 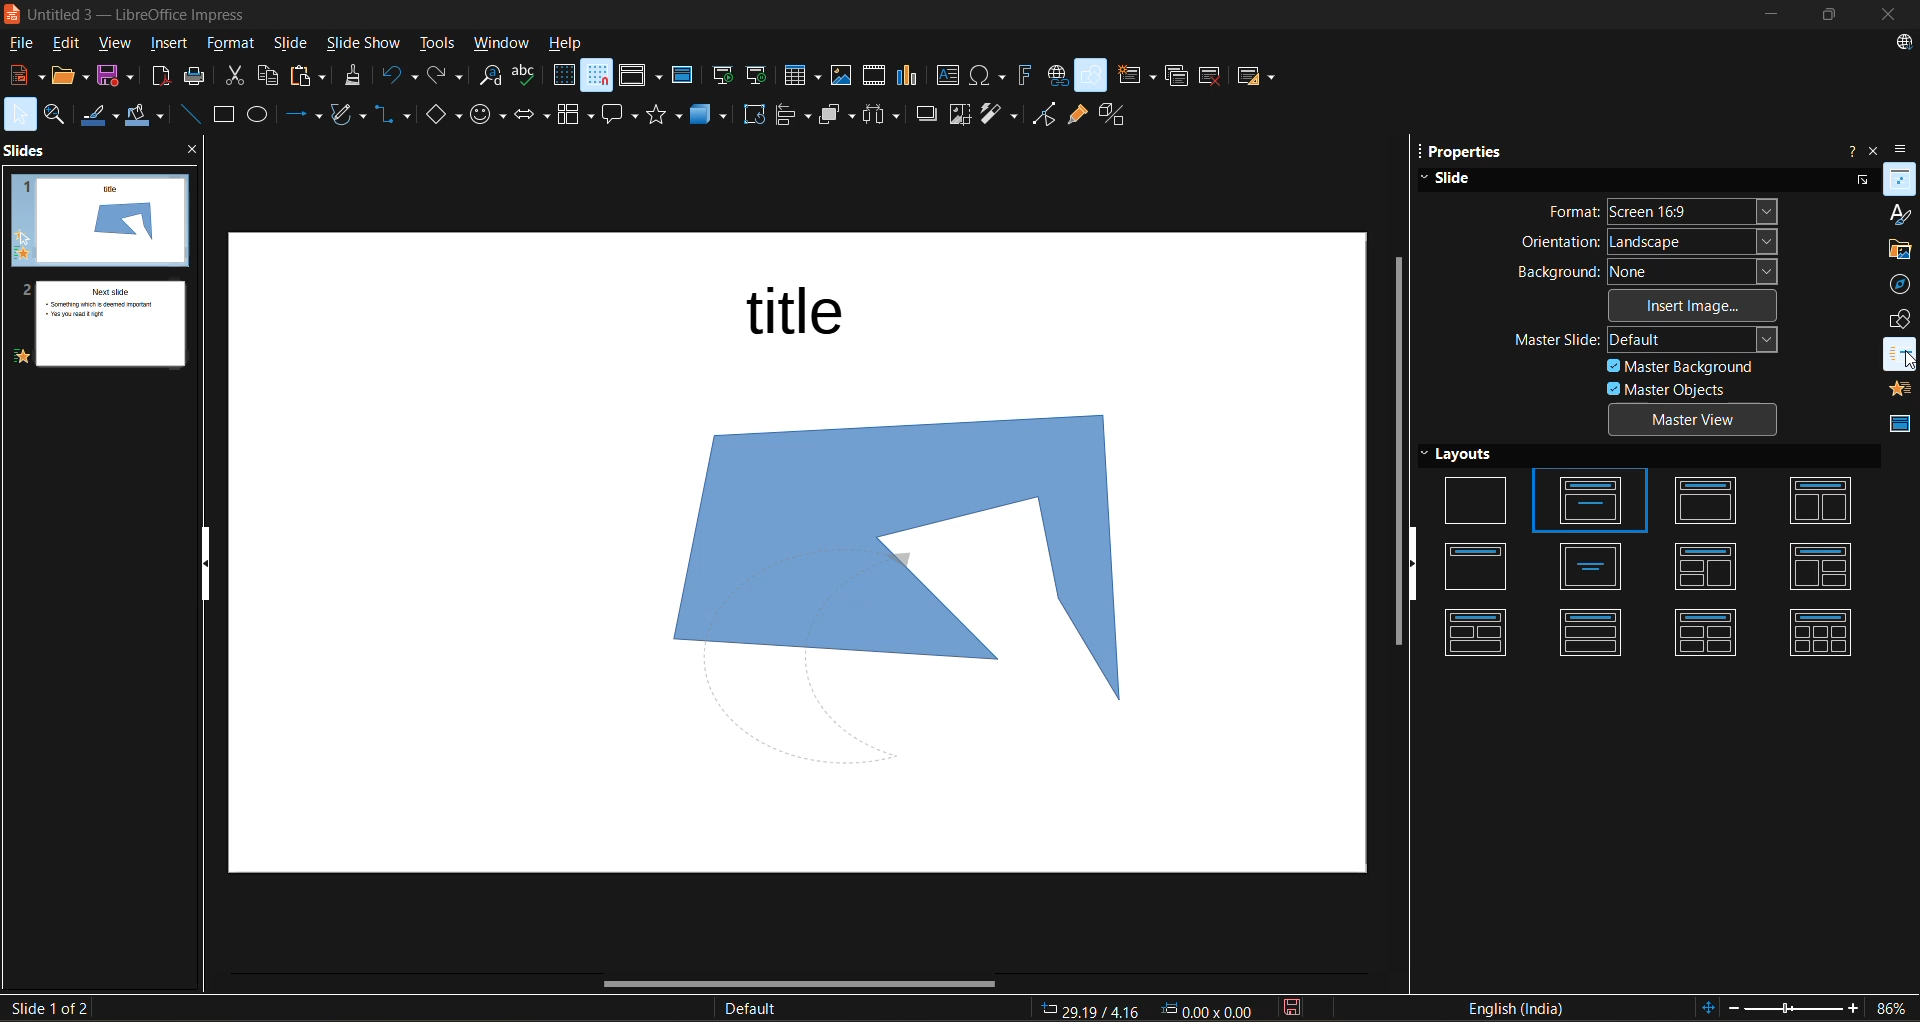 What do you see at coordinates (1290, 1010) in the screenshot?
I see `click to save` at bounding box center [1290, 1010].